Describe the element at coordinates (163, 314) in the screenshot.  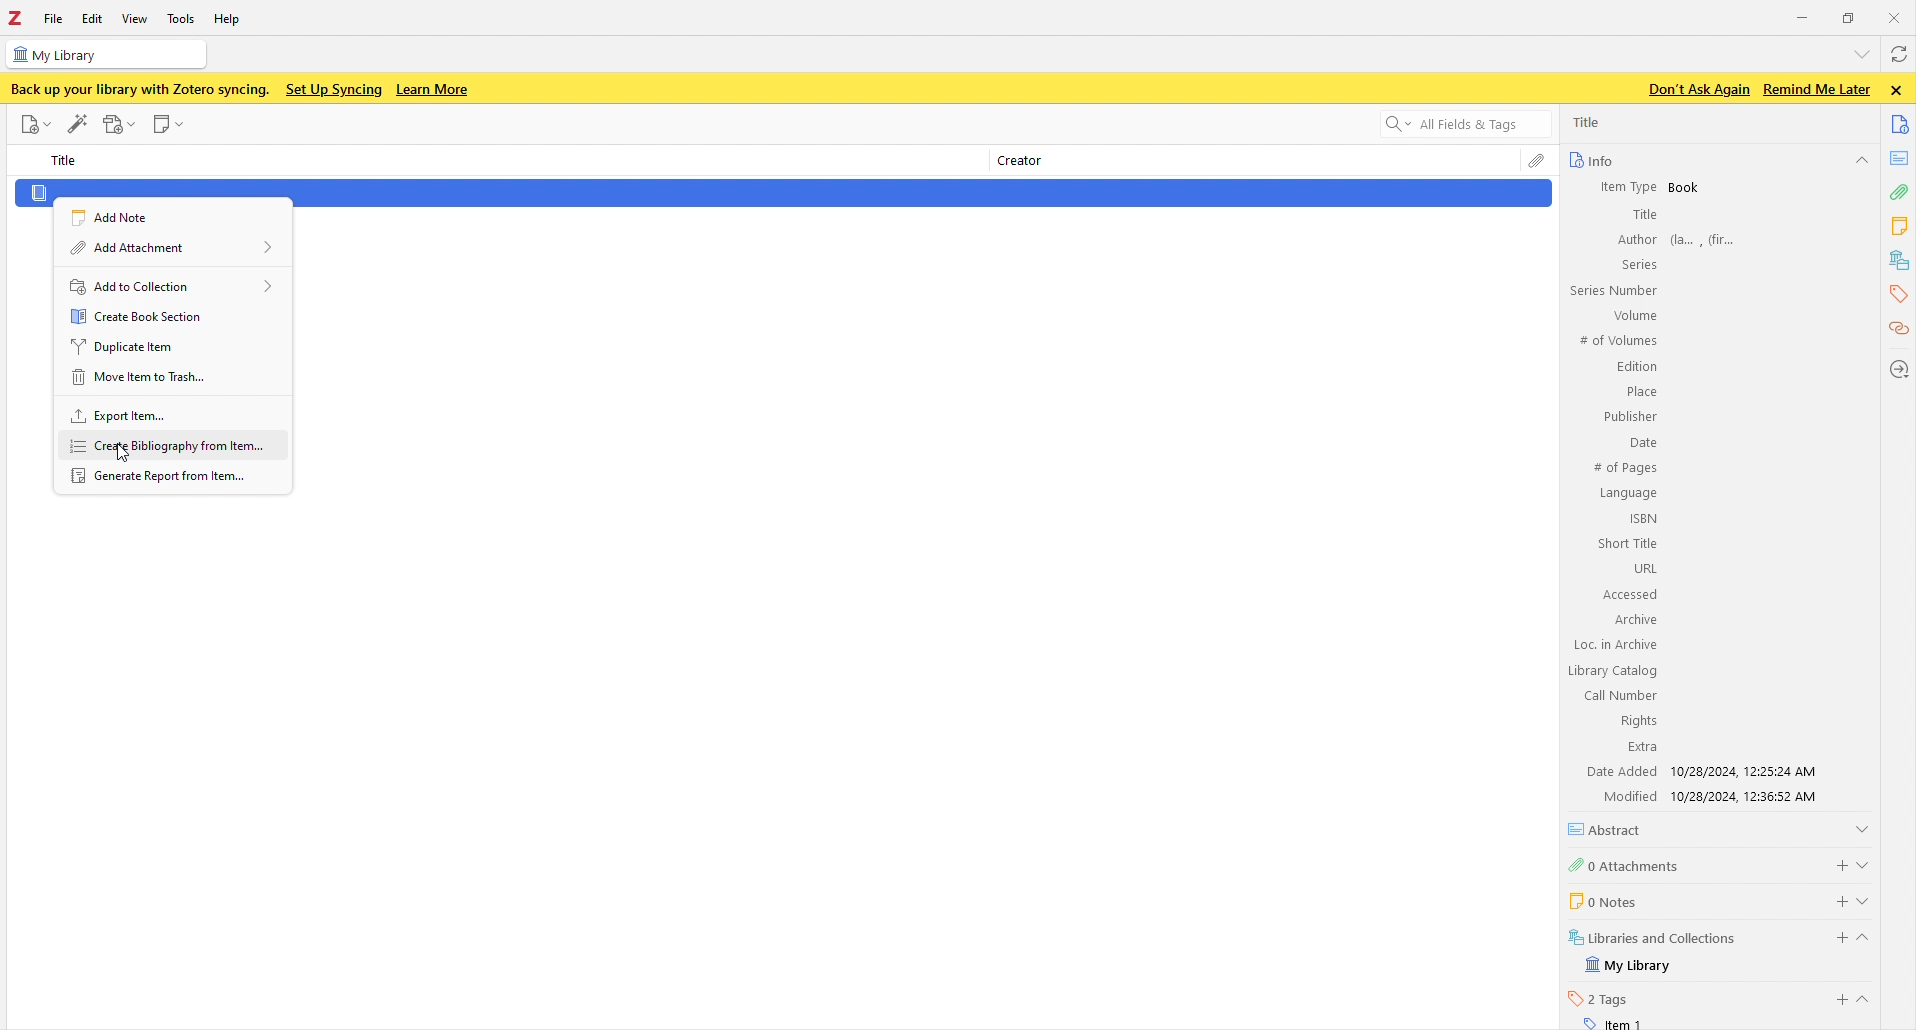
I see `create book sections` at that location.